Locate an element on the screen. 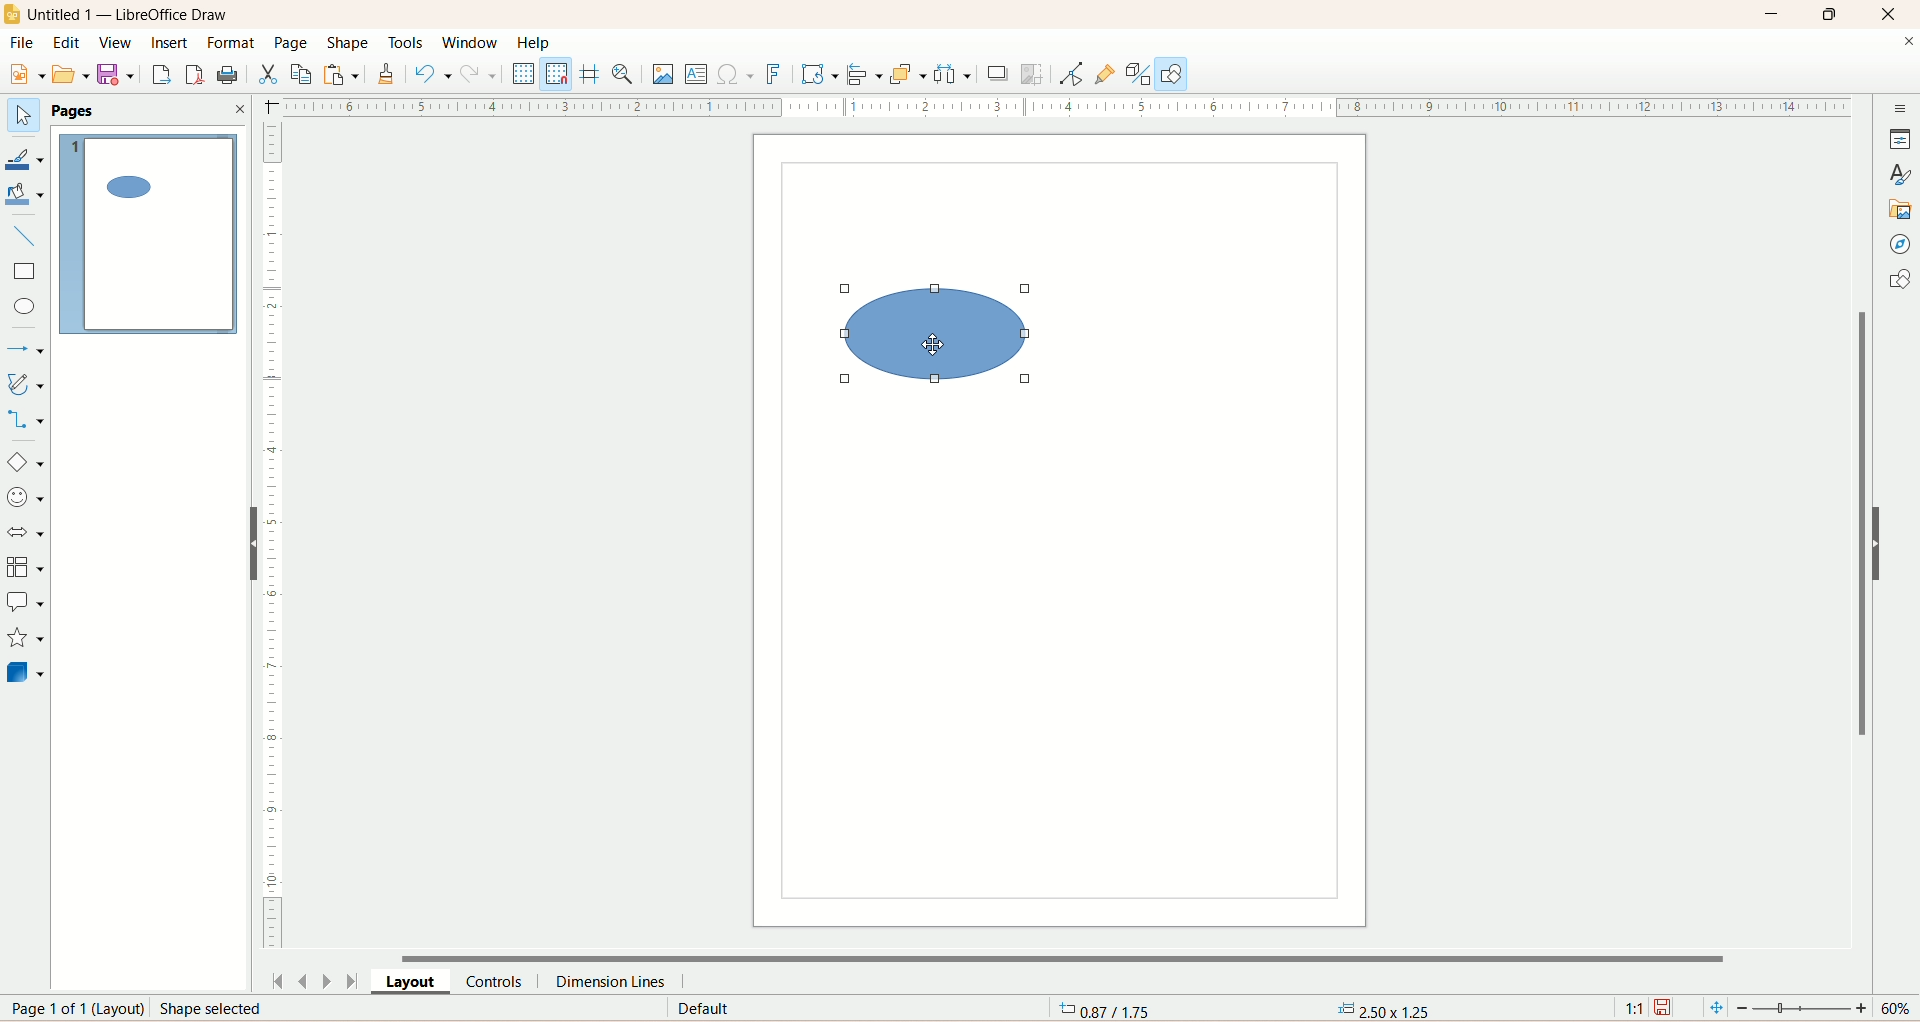 The width and height of the screenshot is (1920, 1022). export is located at coordinates (163, 70).